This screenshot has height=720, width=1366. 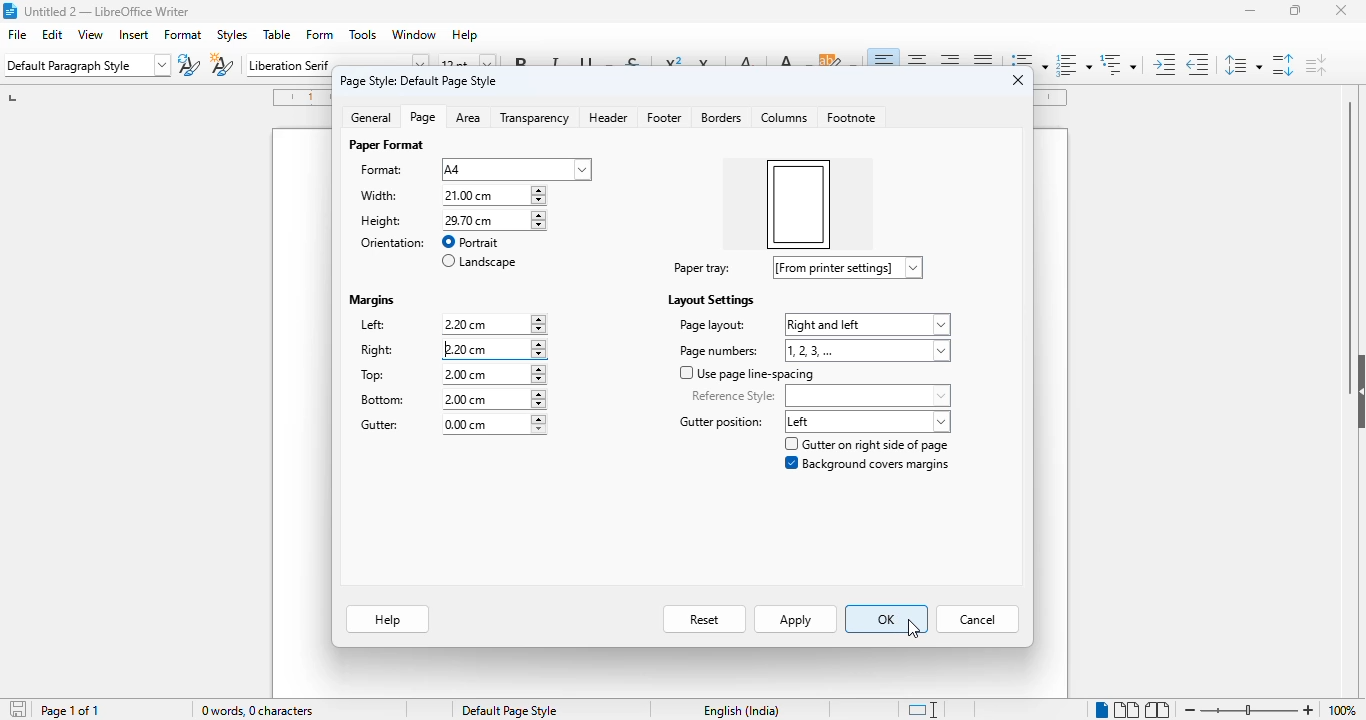 I want to click on gutter position label, so click(x=722, y=422).